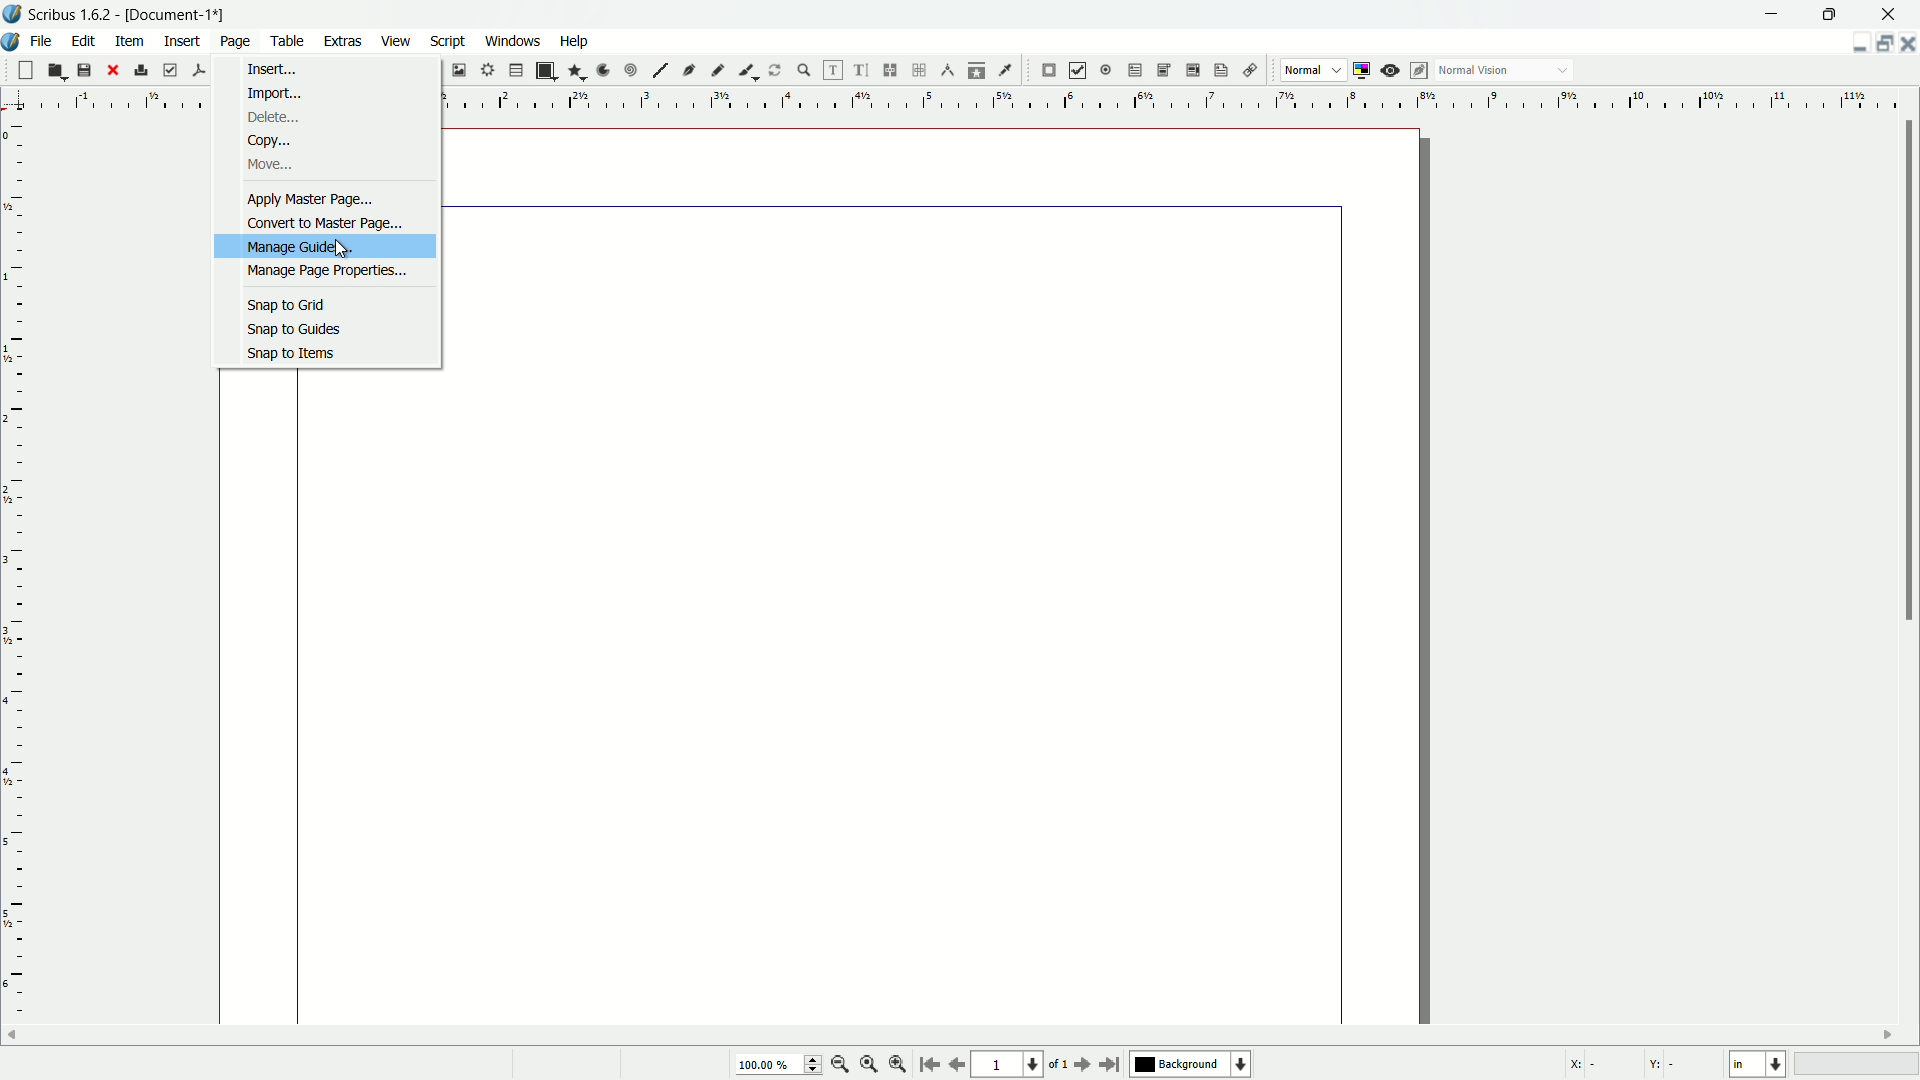 Image resolution: width=1920 pixels, height=1080 pixels. Describe the element at coordinates (393, 41) in the screenshot. I see `view menu` at that location.